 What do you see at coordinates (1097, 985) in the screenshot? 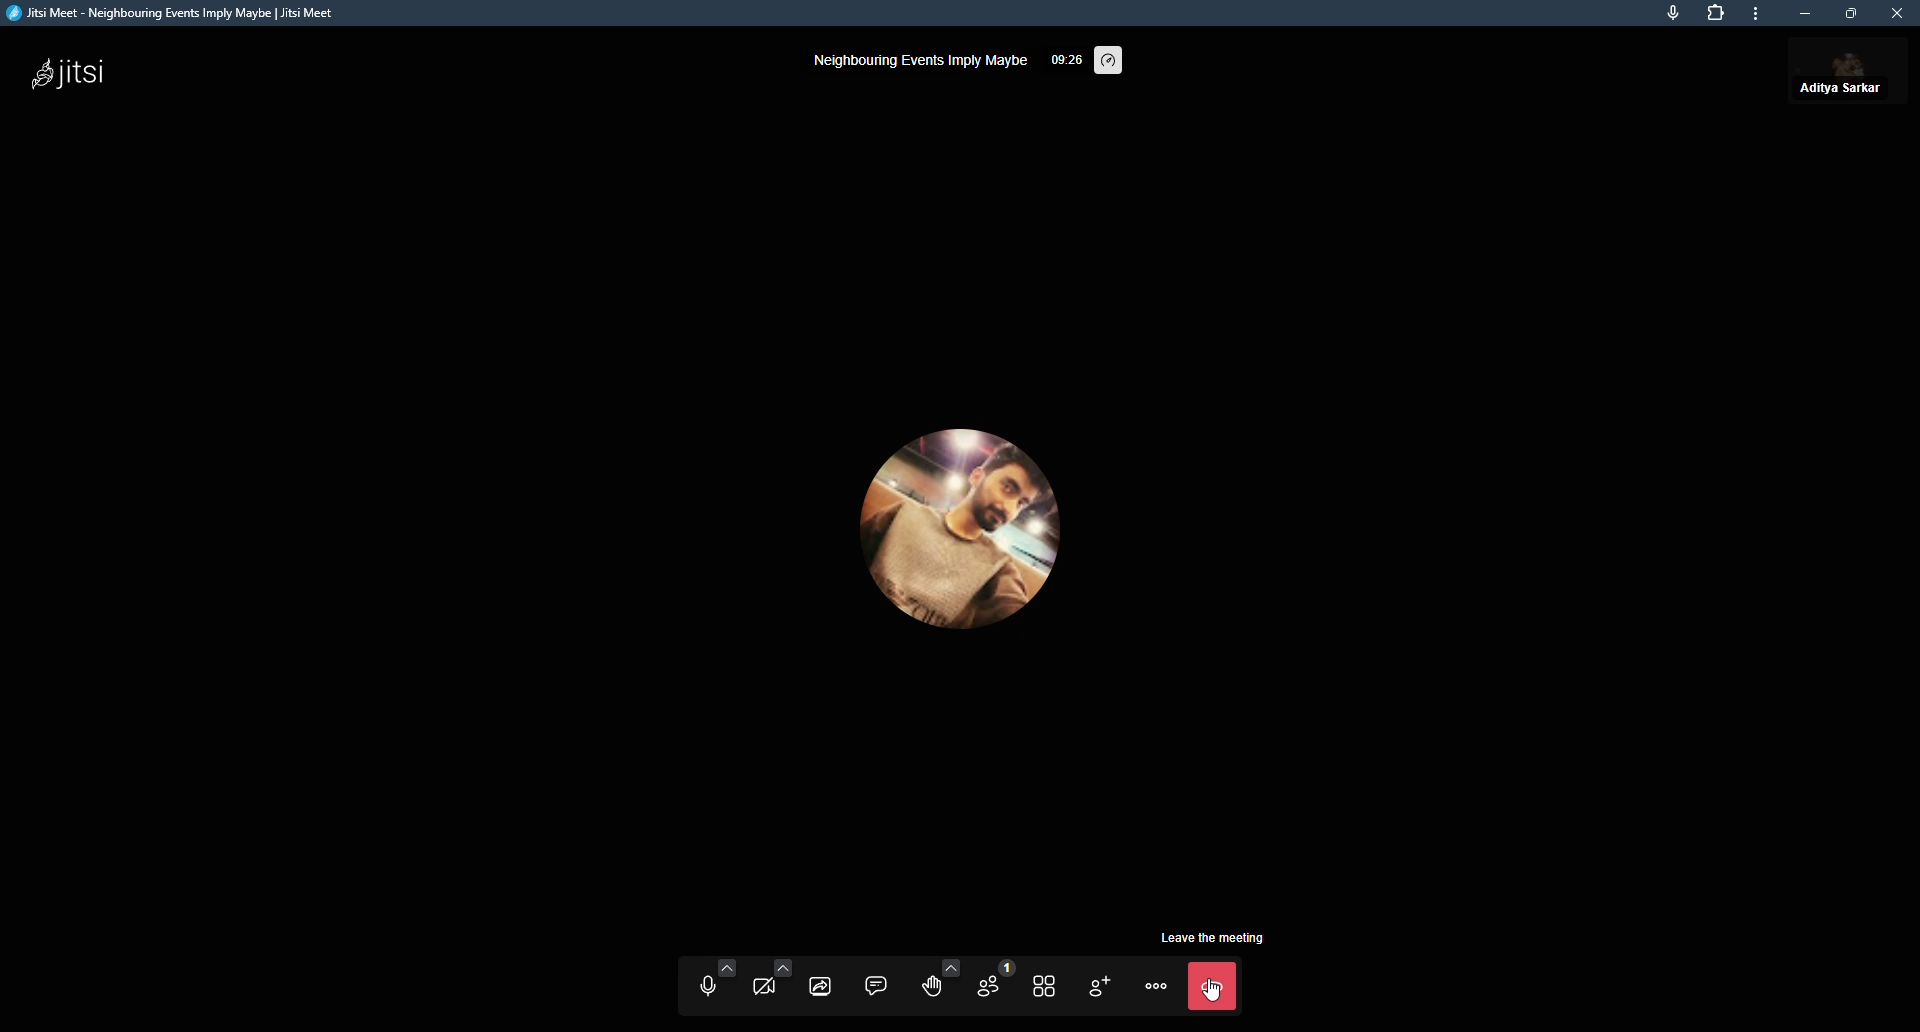
I see `invite people` at bounding box center [1097, 985].